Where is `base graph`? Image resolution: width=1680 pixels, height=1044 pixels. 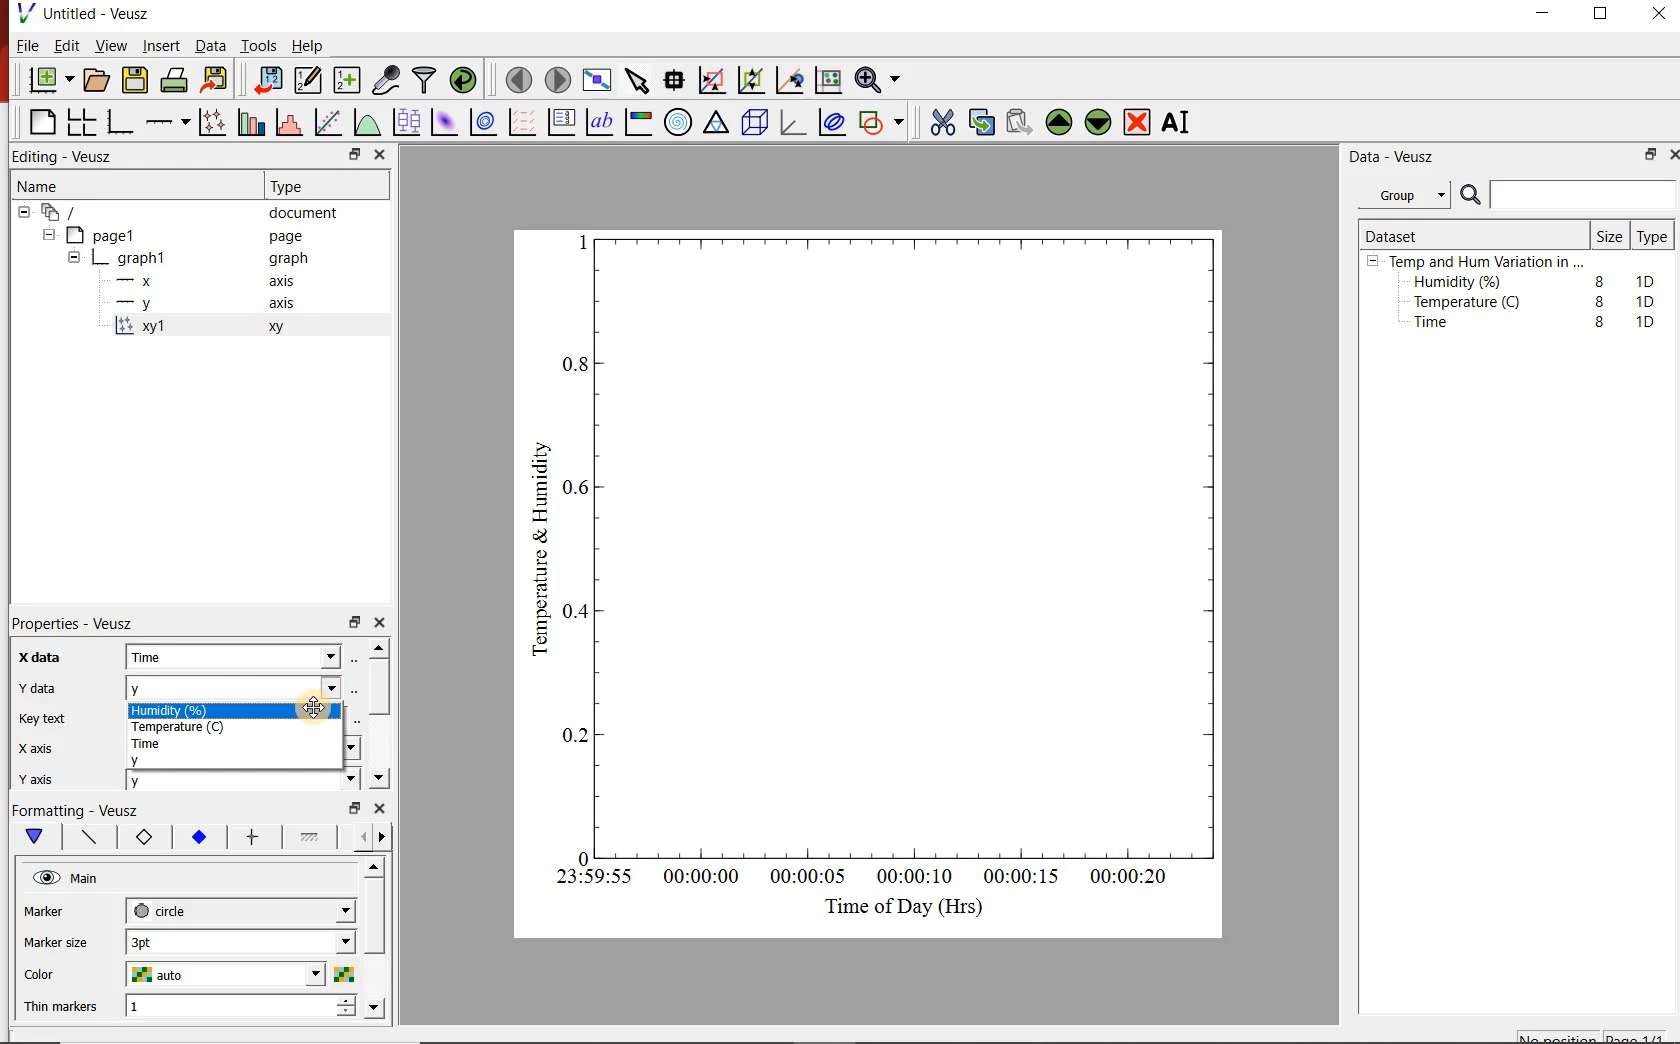 base graph is located at coordinates (122, 119).